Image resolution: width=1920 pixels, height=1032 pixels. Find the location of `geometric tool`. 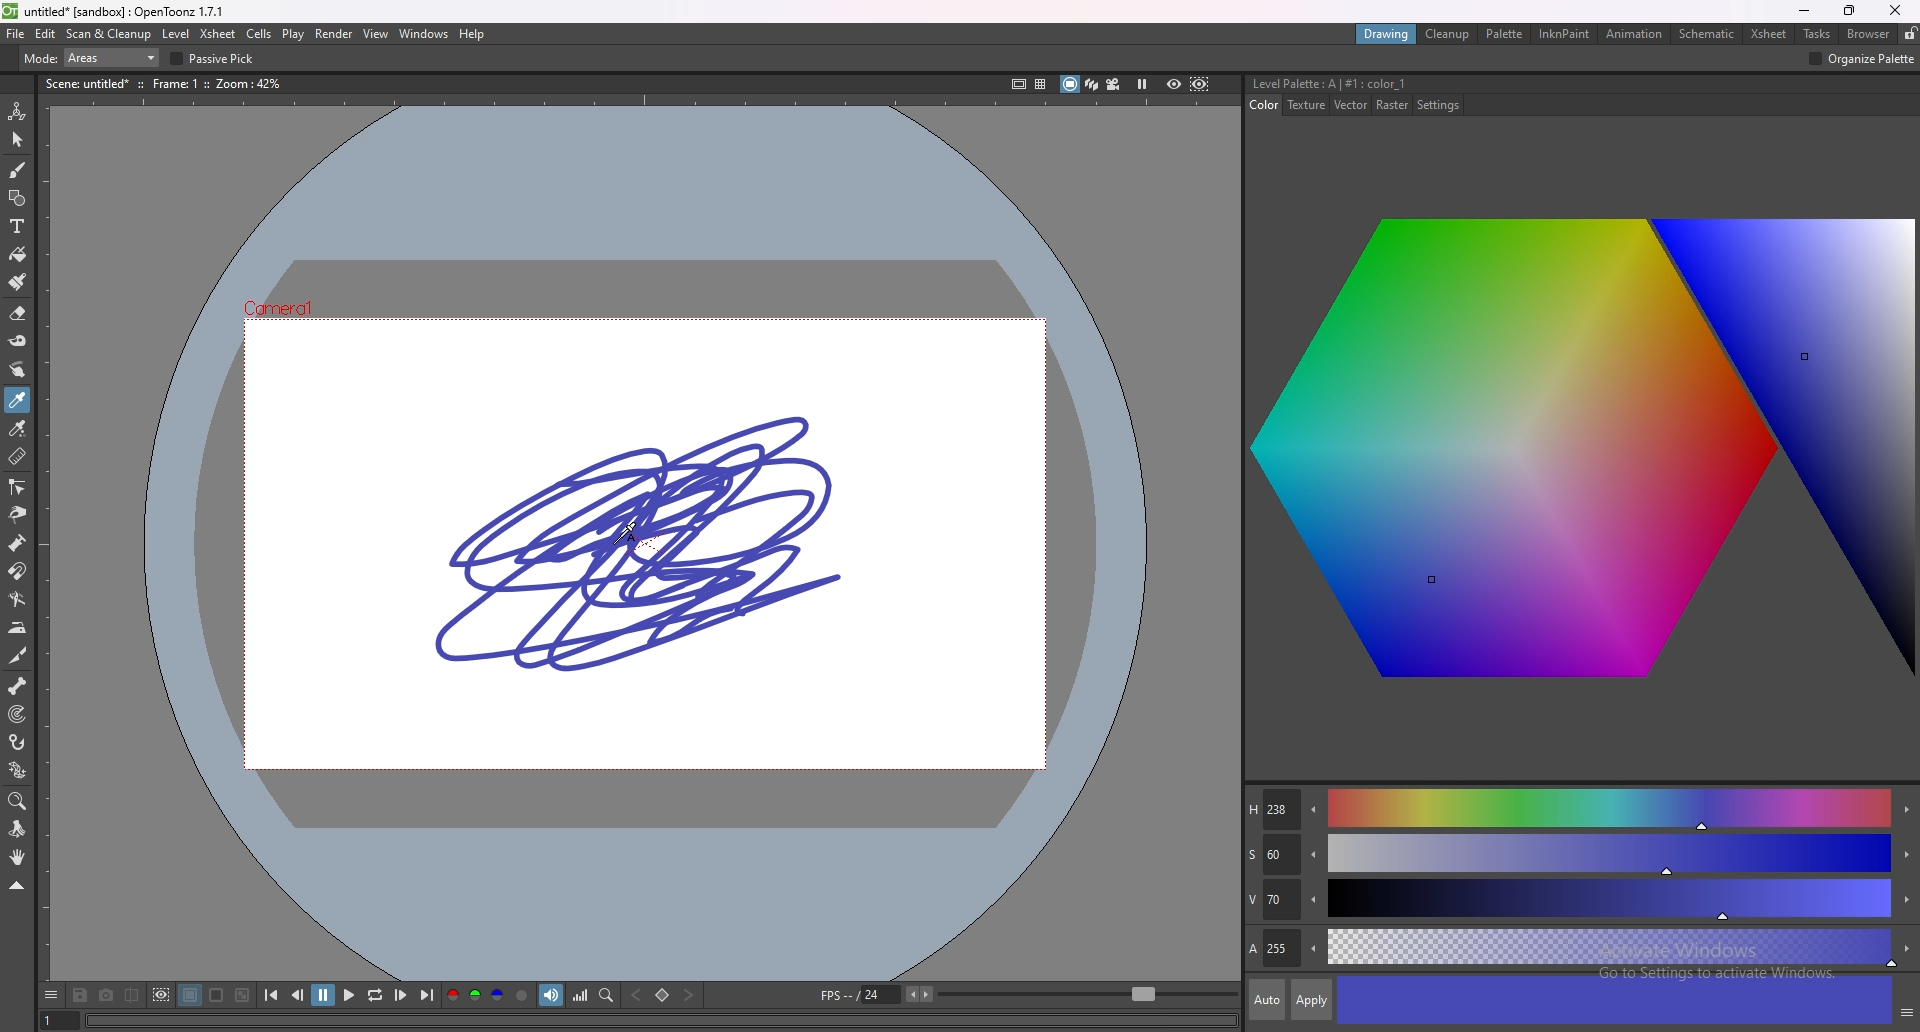

geometric tool is located at coordinates (17, 197).